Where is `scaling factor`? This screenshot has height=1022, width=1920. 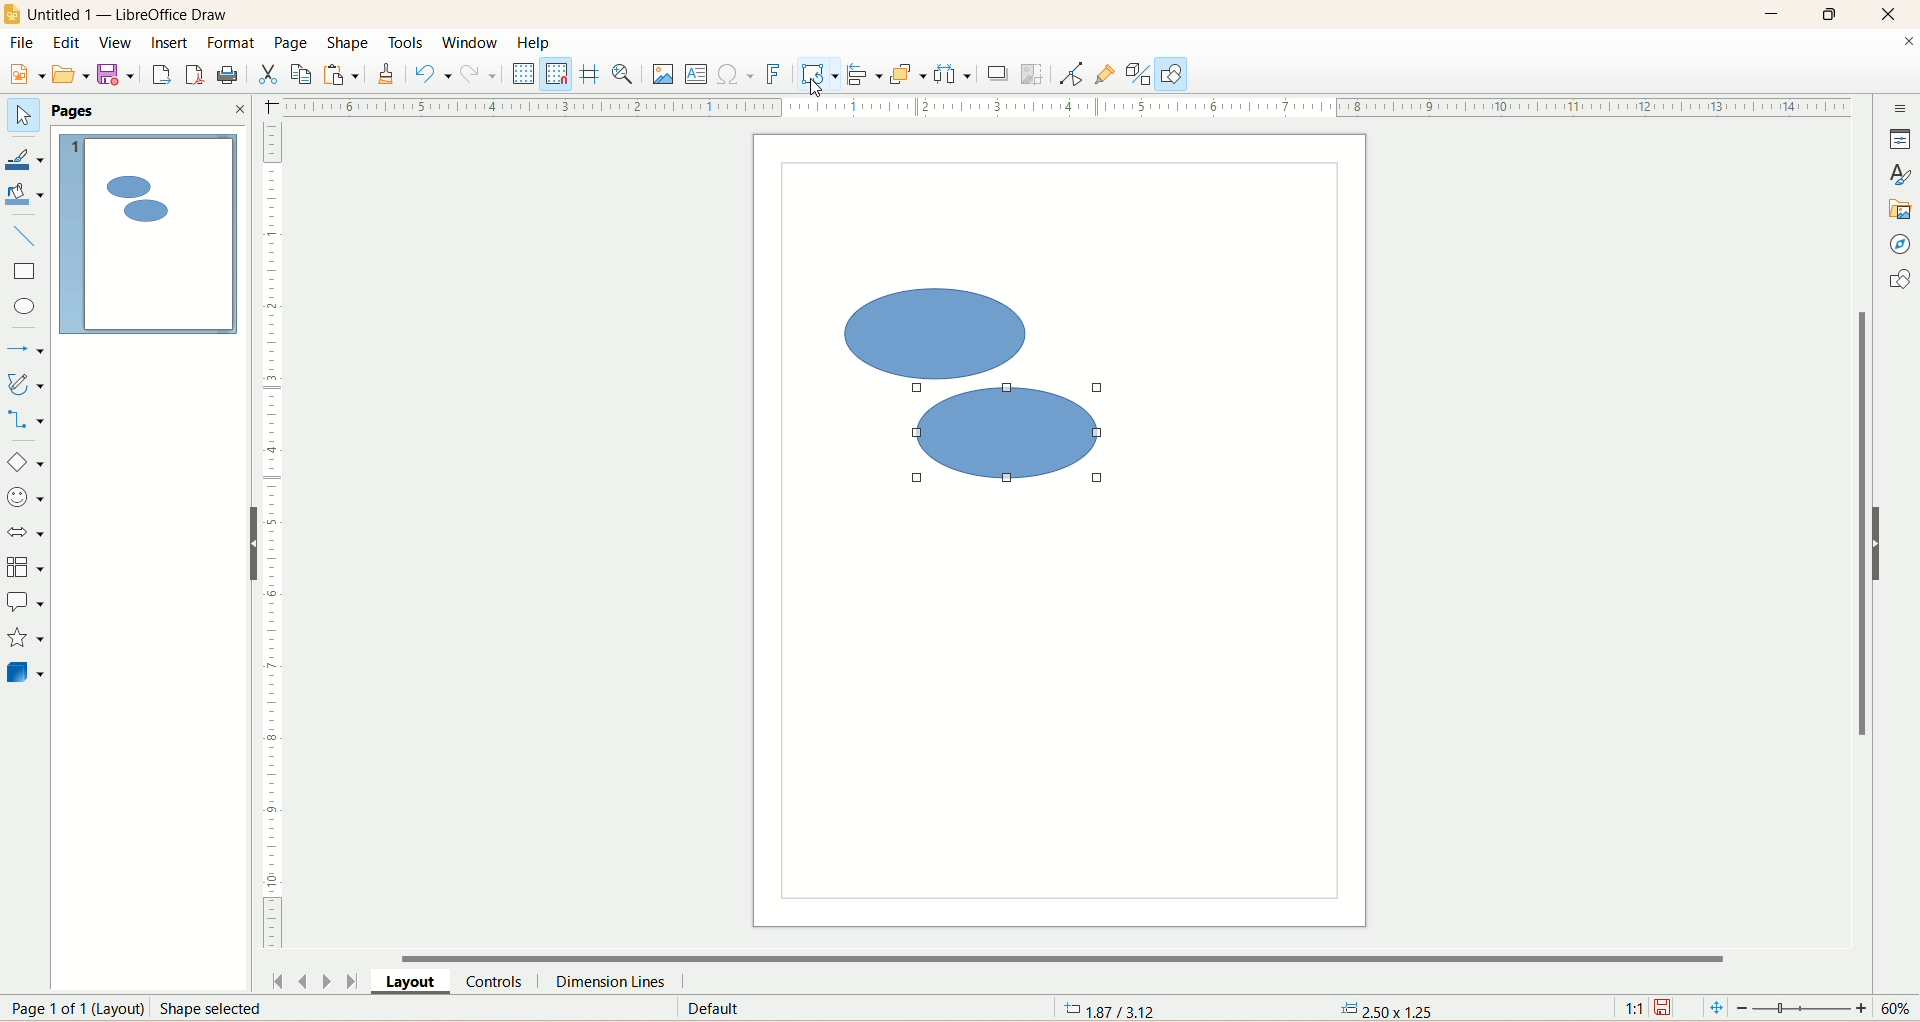 scaling factor is located at coordinates (1637, 1006).